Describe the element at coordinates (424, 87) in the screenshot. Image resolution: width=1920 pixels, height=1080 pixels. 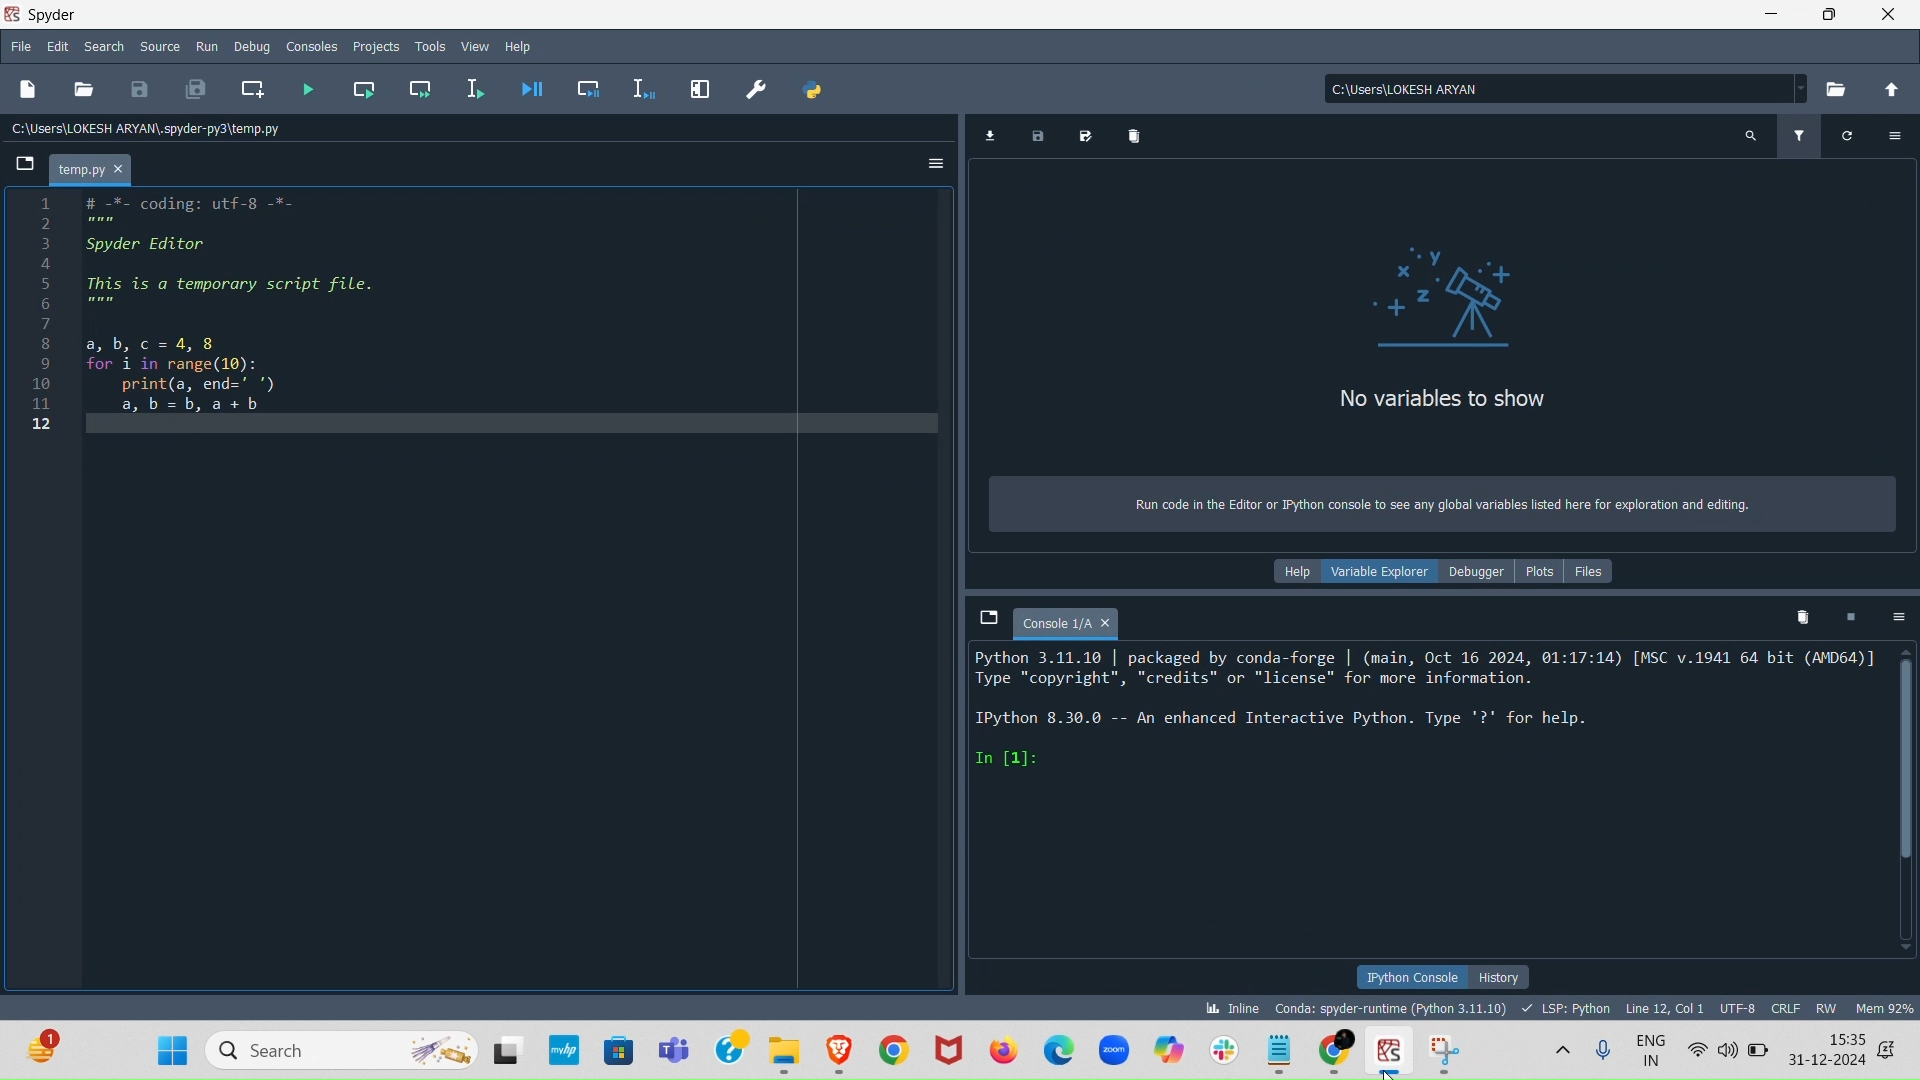
I see `Run current cell and go to the next one (Shift + Return)` at that location.